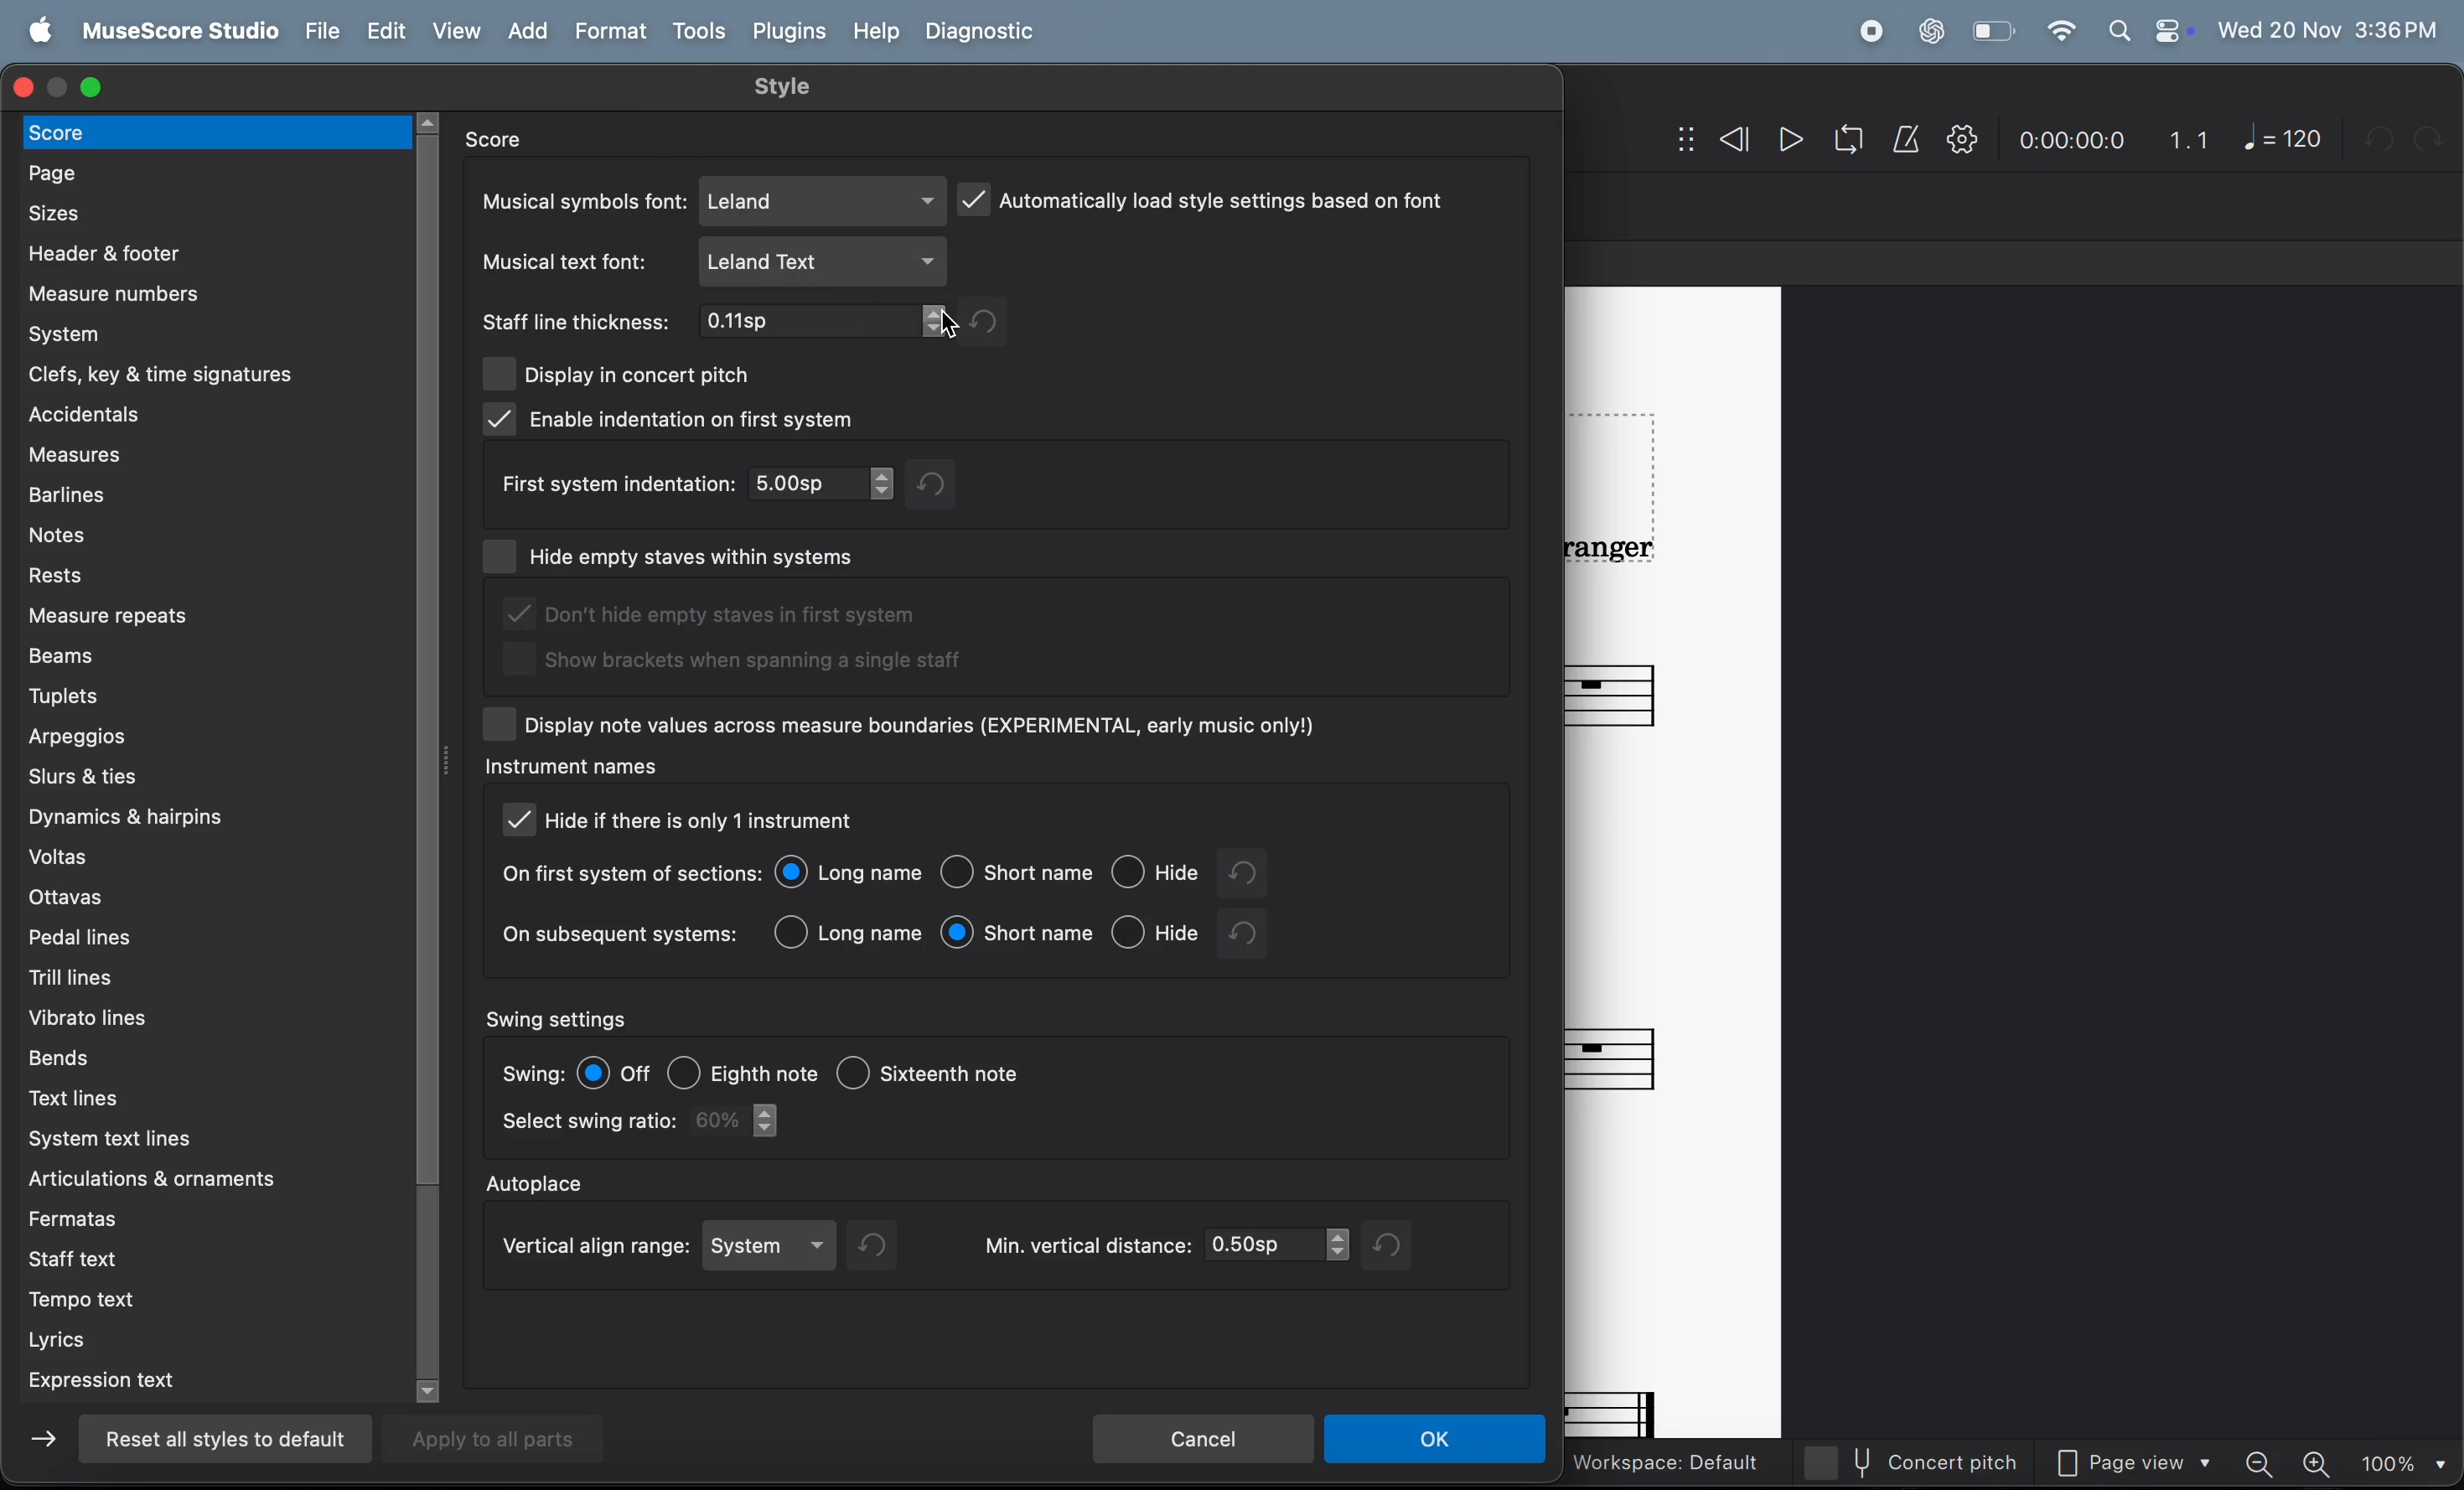  I want to click on zoom out, so click(2265, 1462).